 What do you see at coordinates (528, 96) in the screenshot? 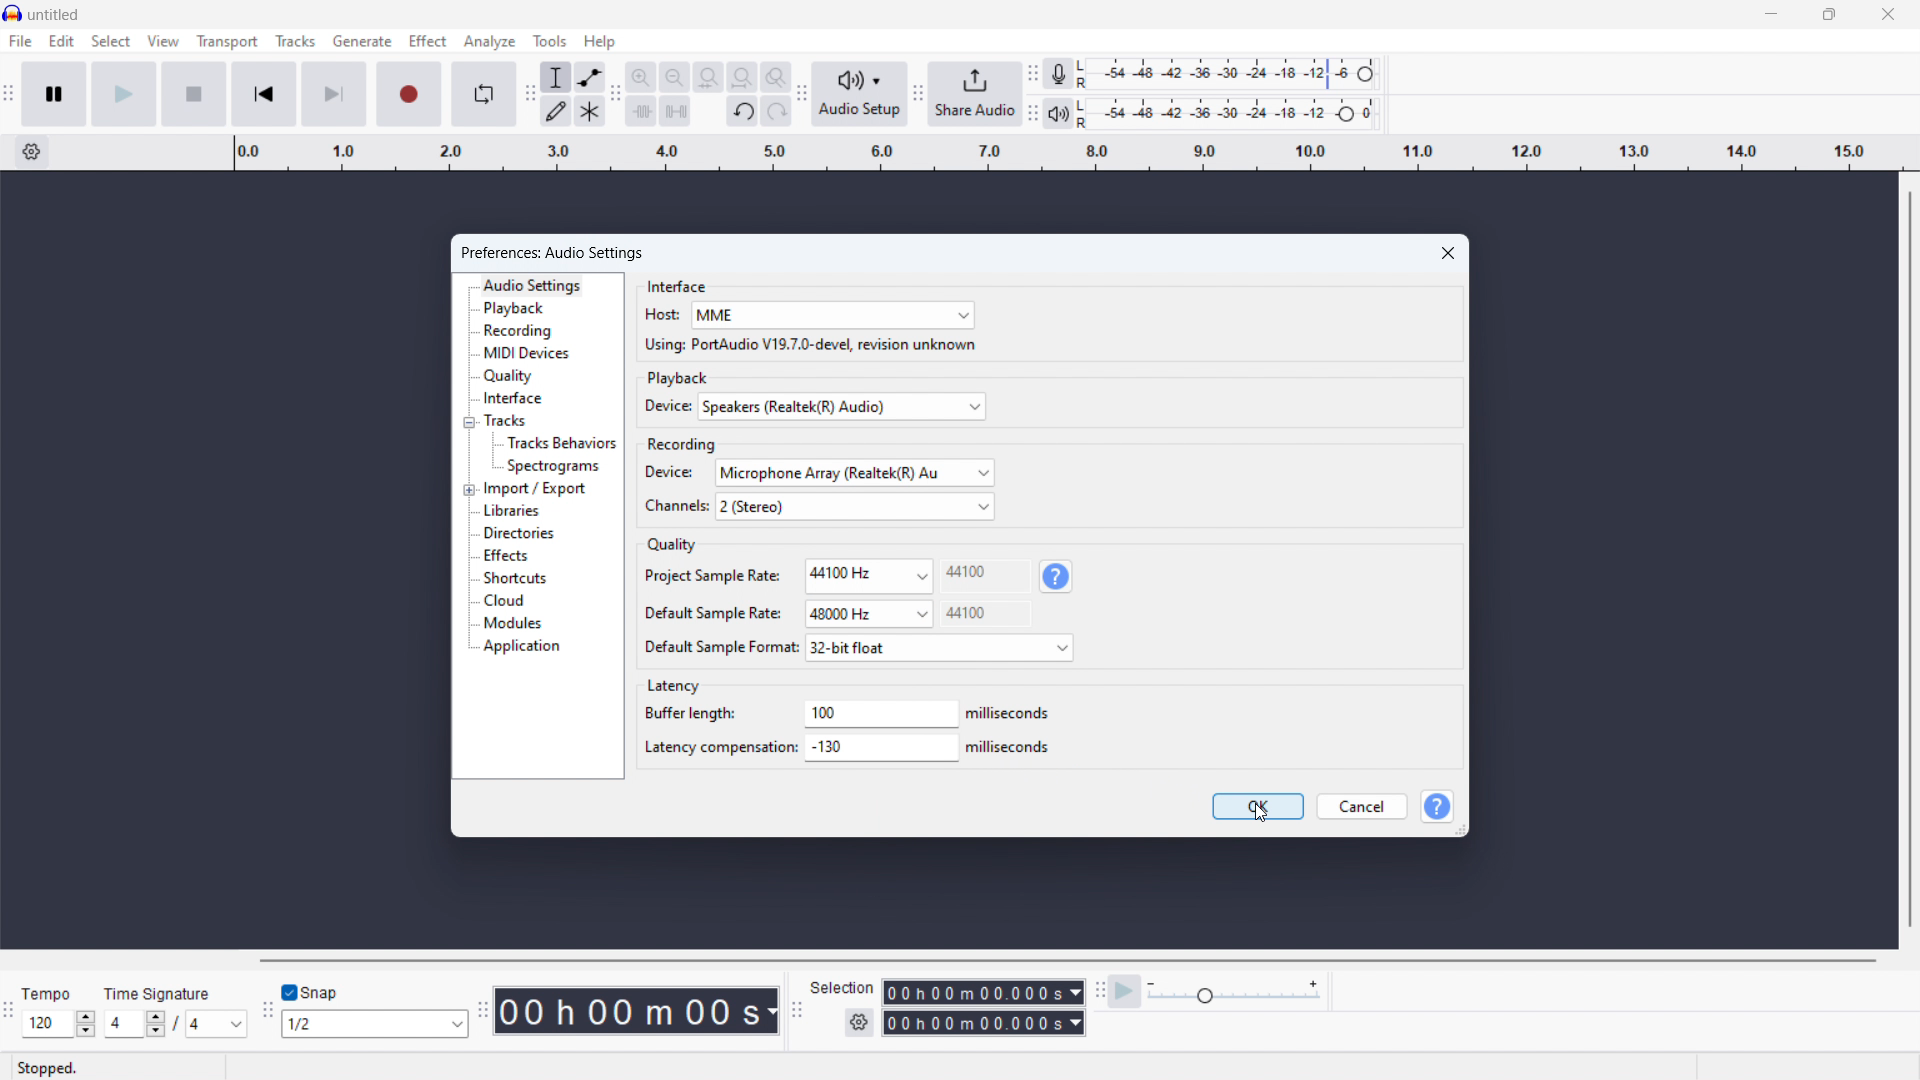
I see `tools toolbar` at bounding box center [528, 96].